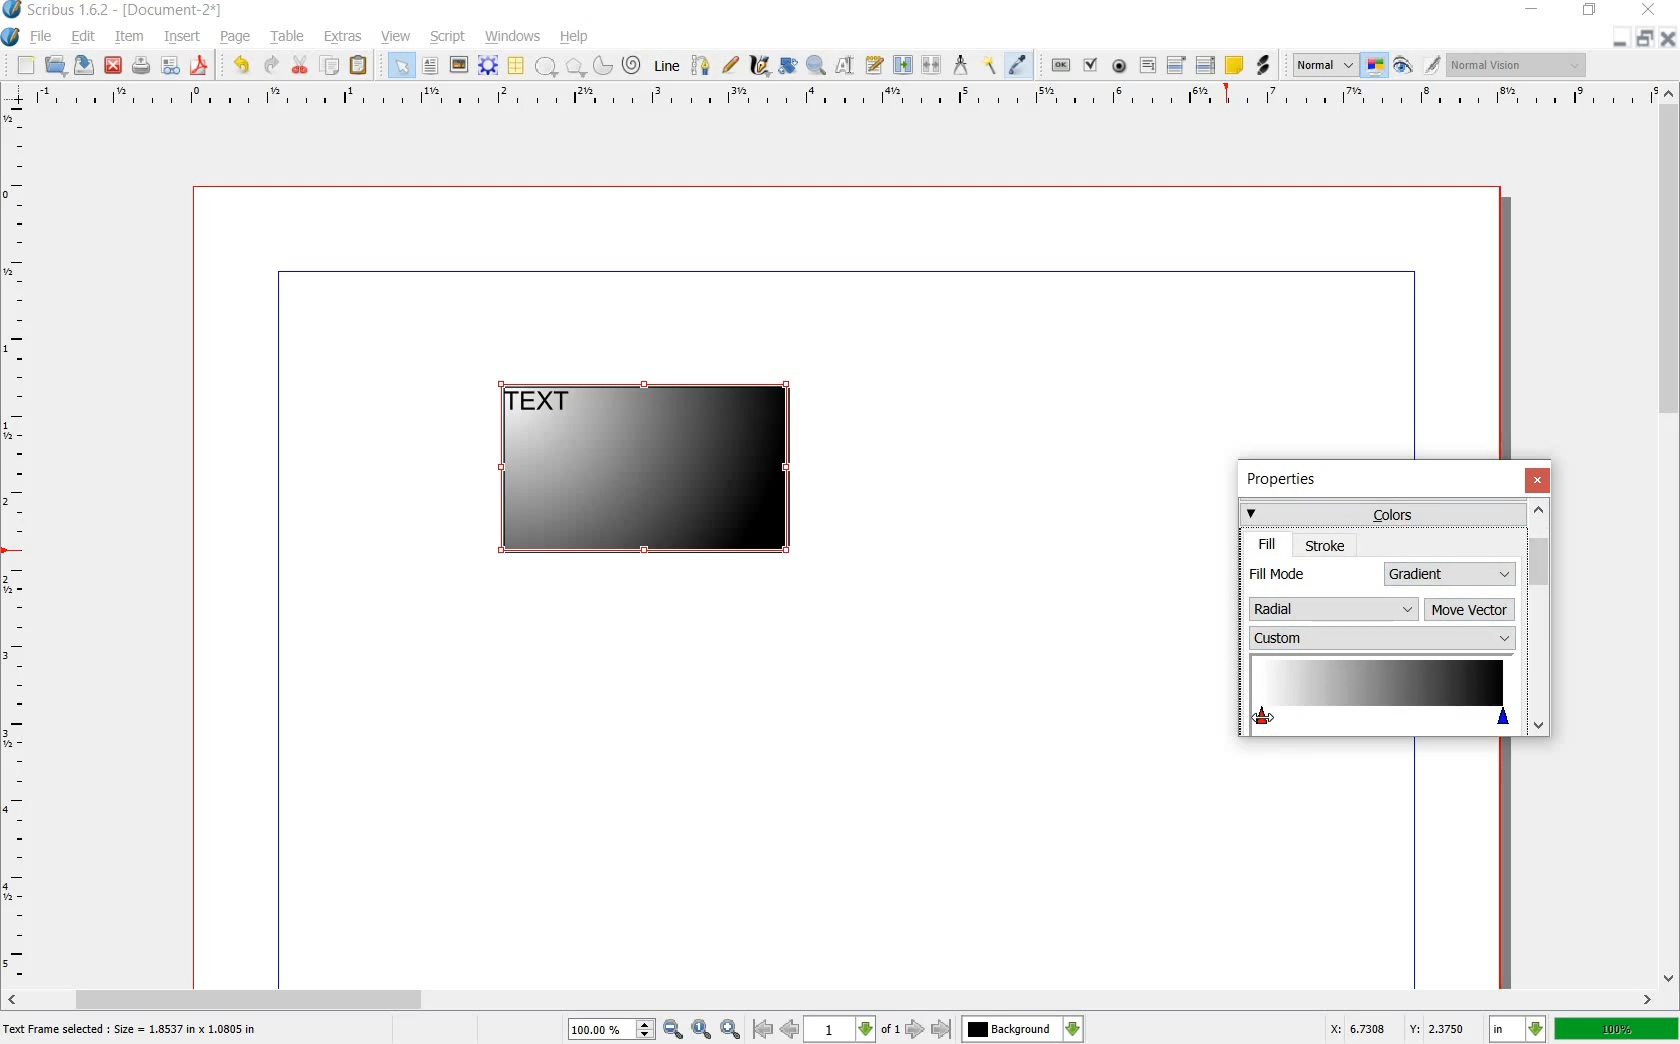 The width and height of the screenshot is (1680, 1044). I want to click on copy item properties, so click(991, 64).